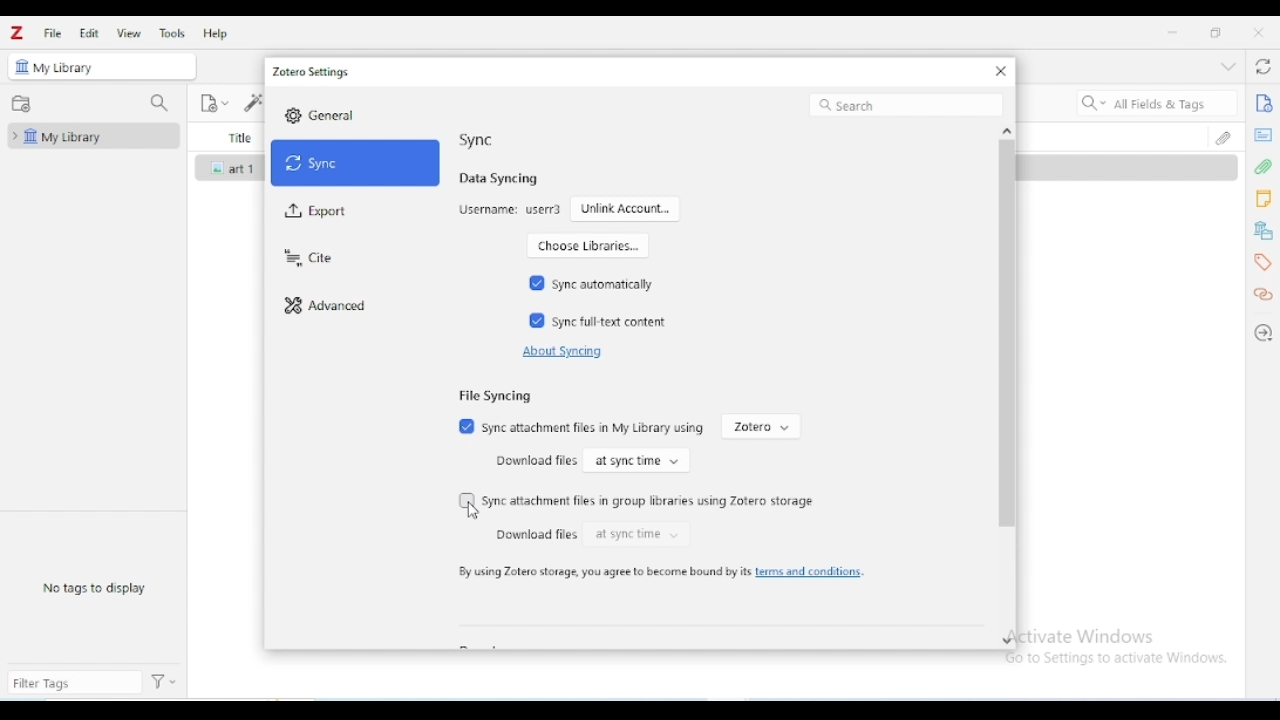 This screenshot has height=720, width=1280. I want to click on Checkbox , so click(467, 501).